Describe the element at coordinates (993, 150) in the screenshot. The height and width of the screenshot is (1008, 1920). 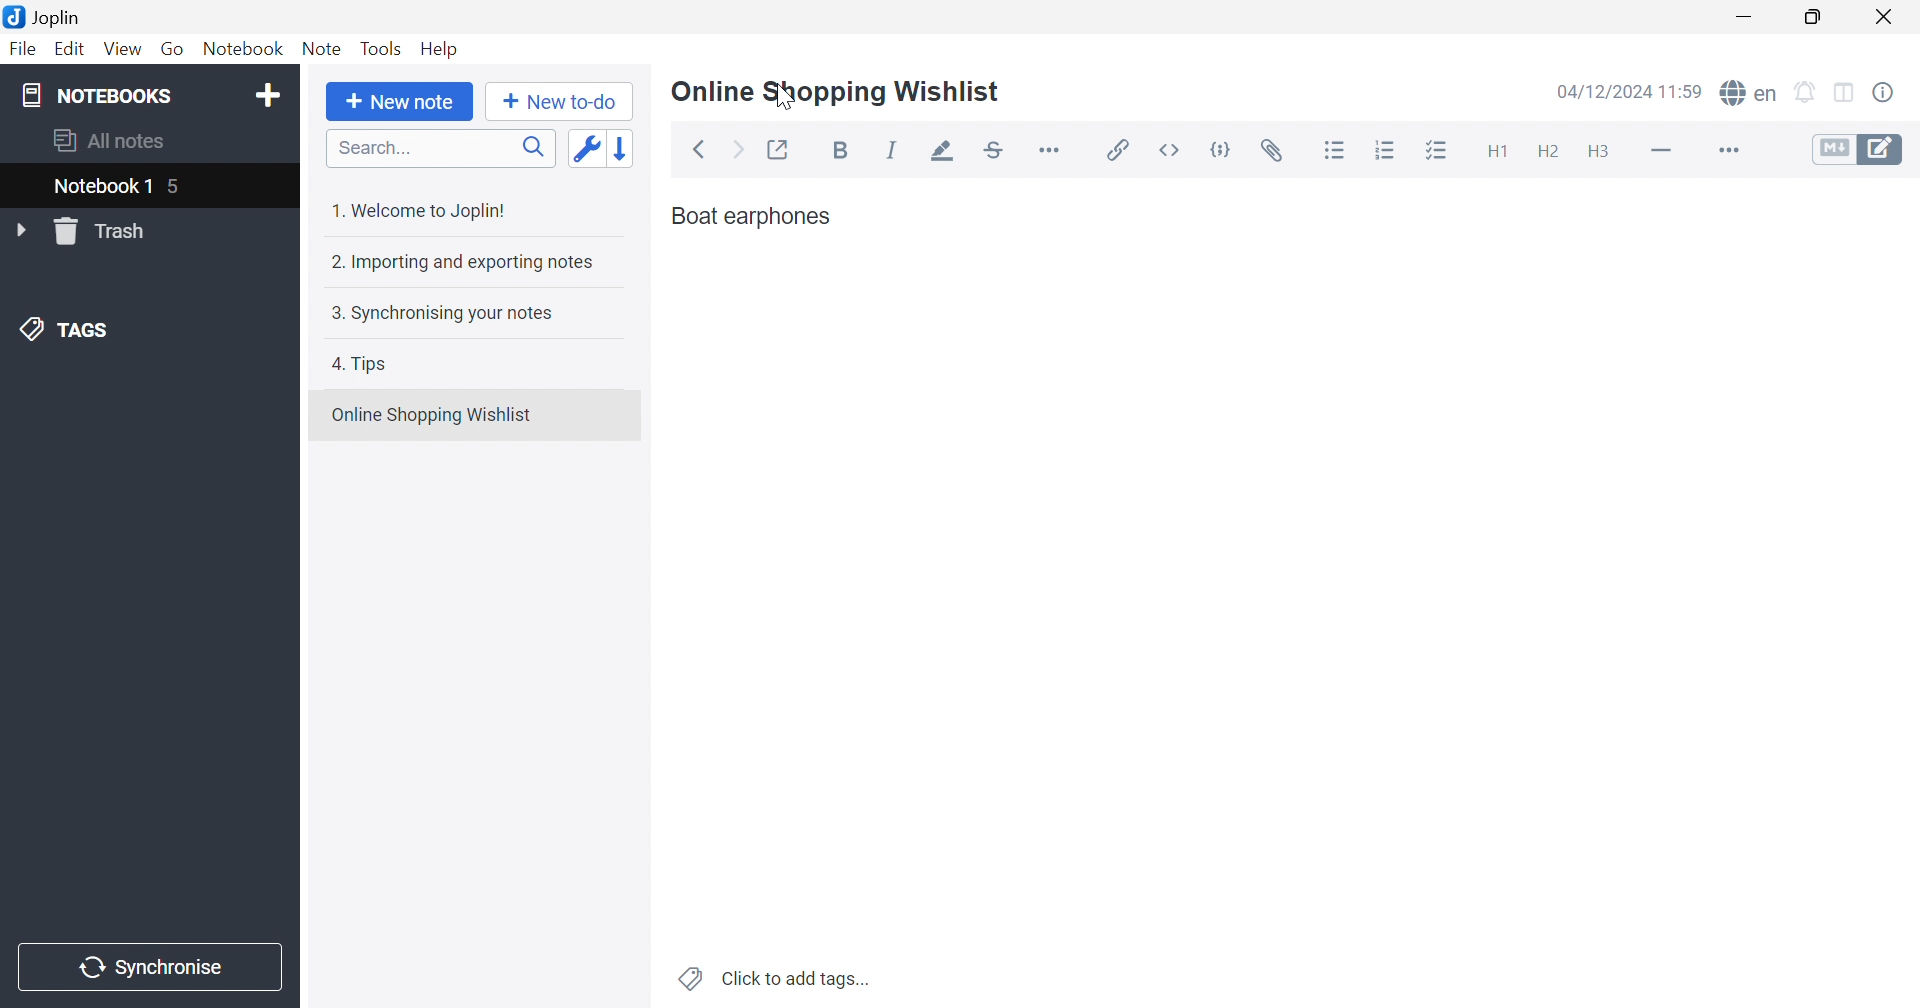
I see `Strikethrough` at that location.